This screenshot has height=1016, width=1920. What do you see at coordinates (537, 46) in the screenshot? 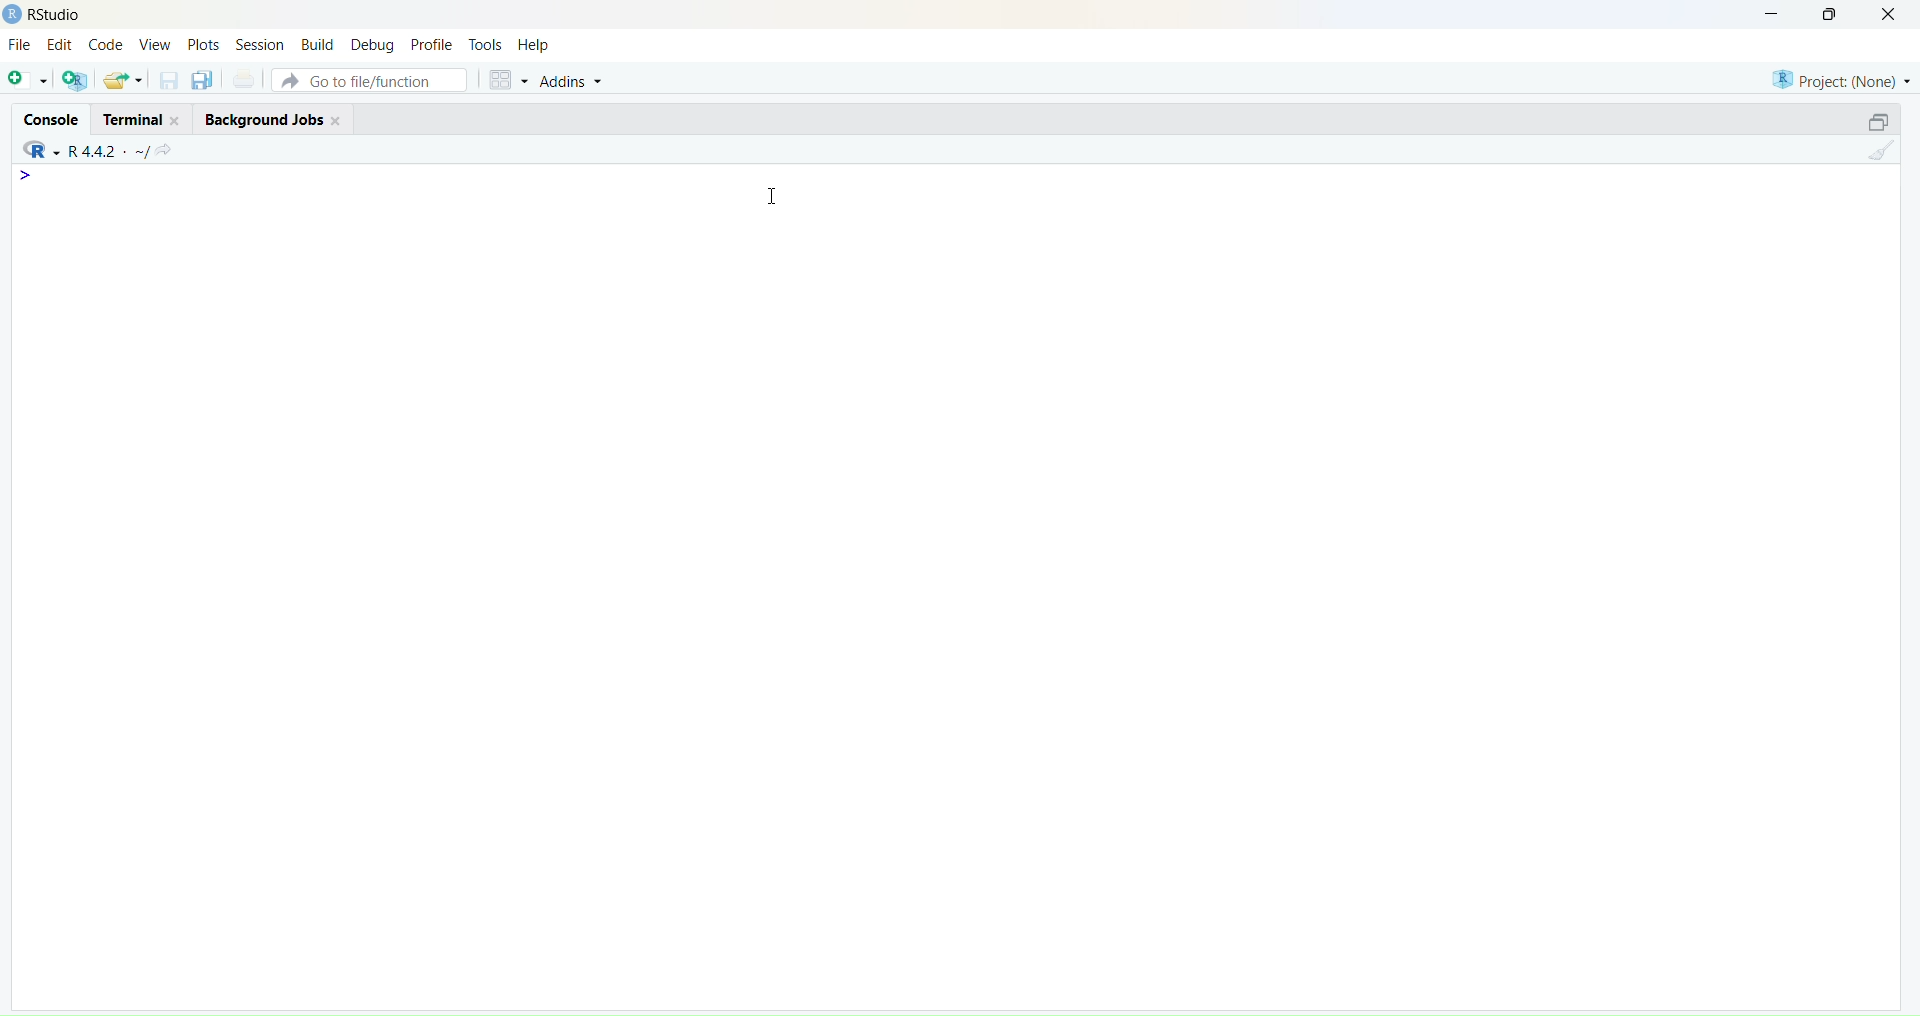
I see `Help` at bounding box center [537, 46].